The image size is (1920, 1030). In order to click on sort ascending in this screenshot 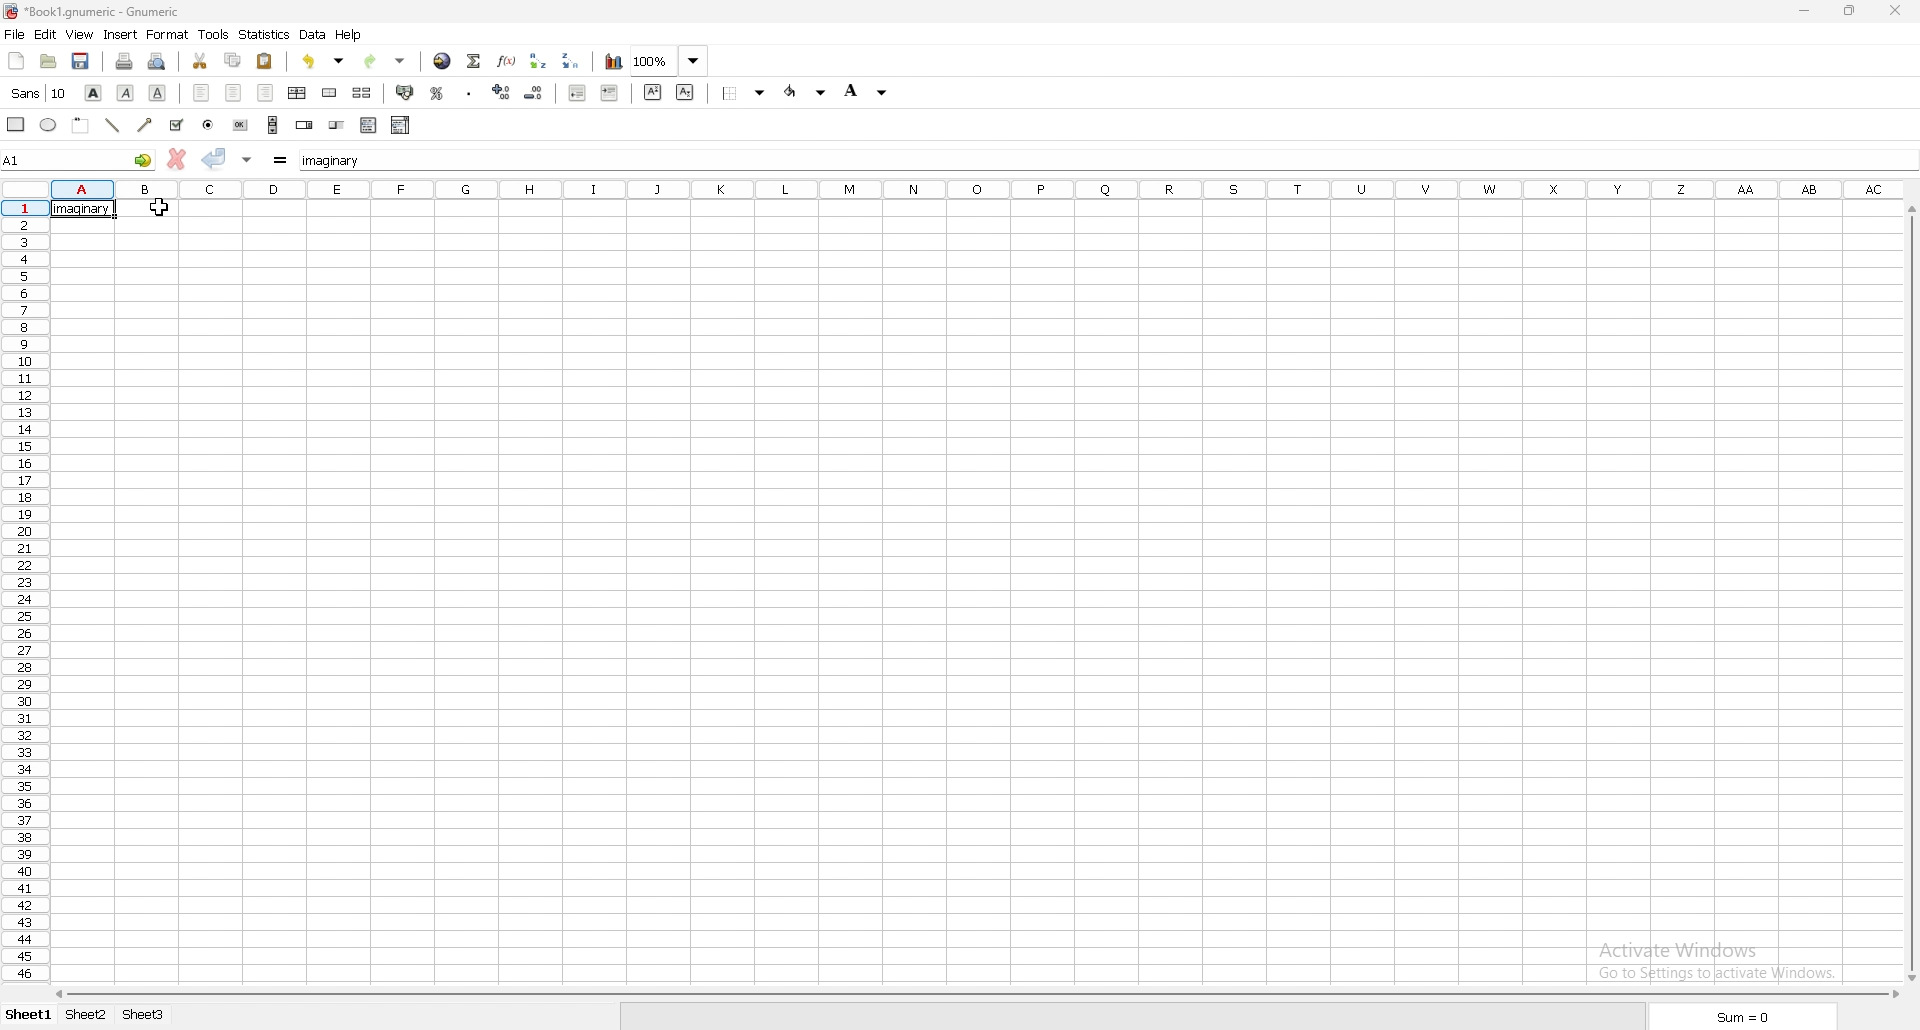, I will do `click(540, 61)`.